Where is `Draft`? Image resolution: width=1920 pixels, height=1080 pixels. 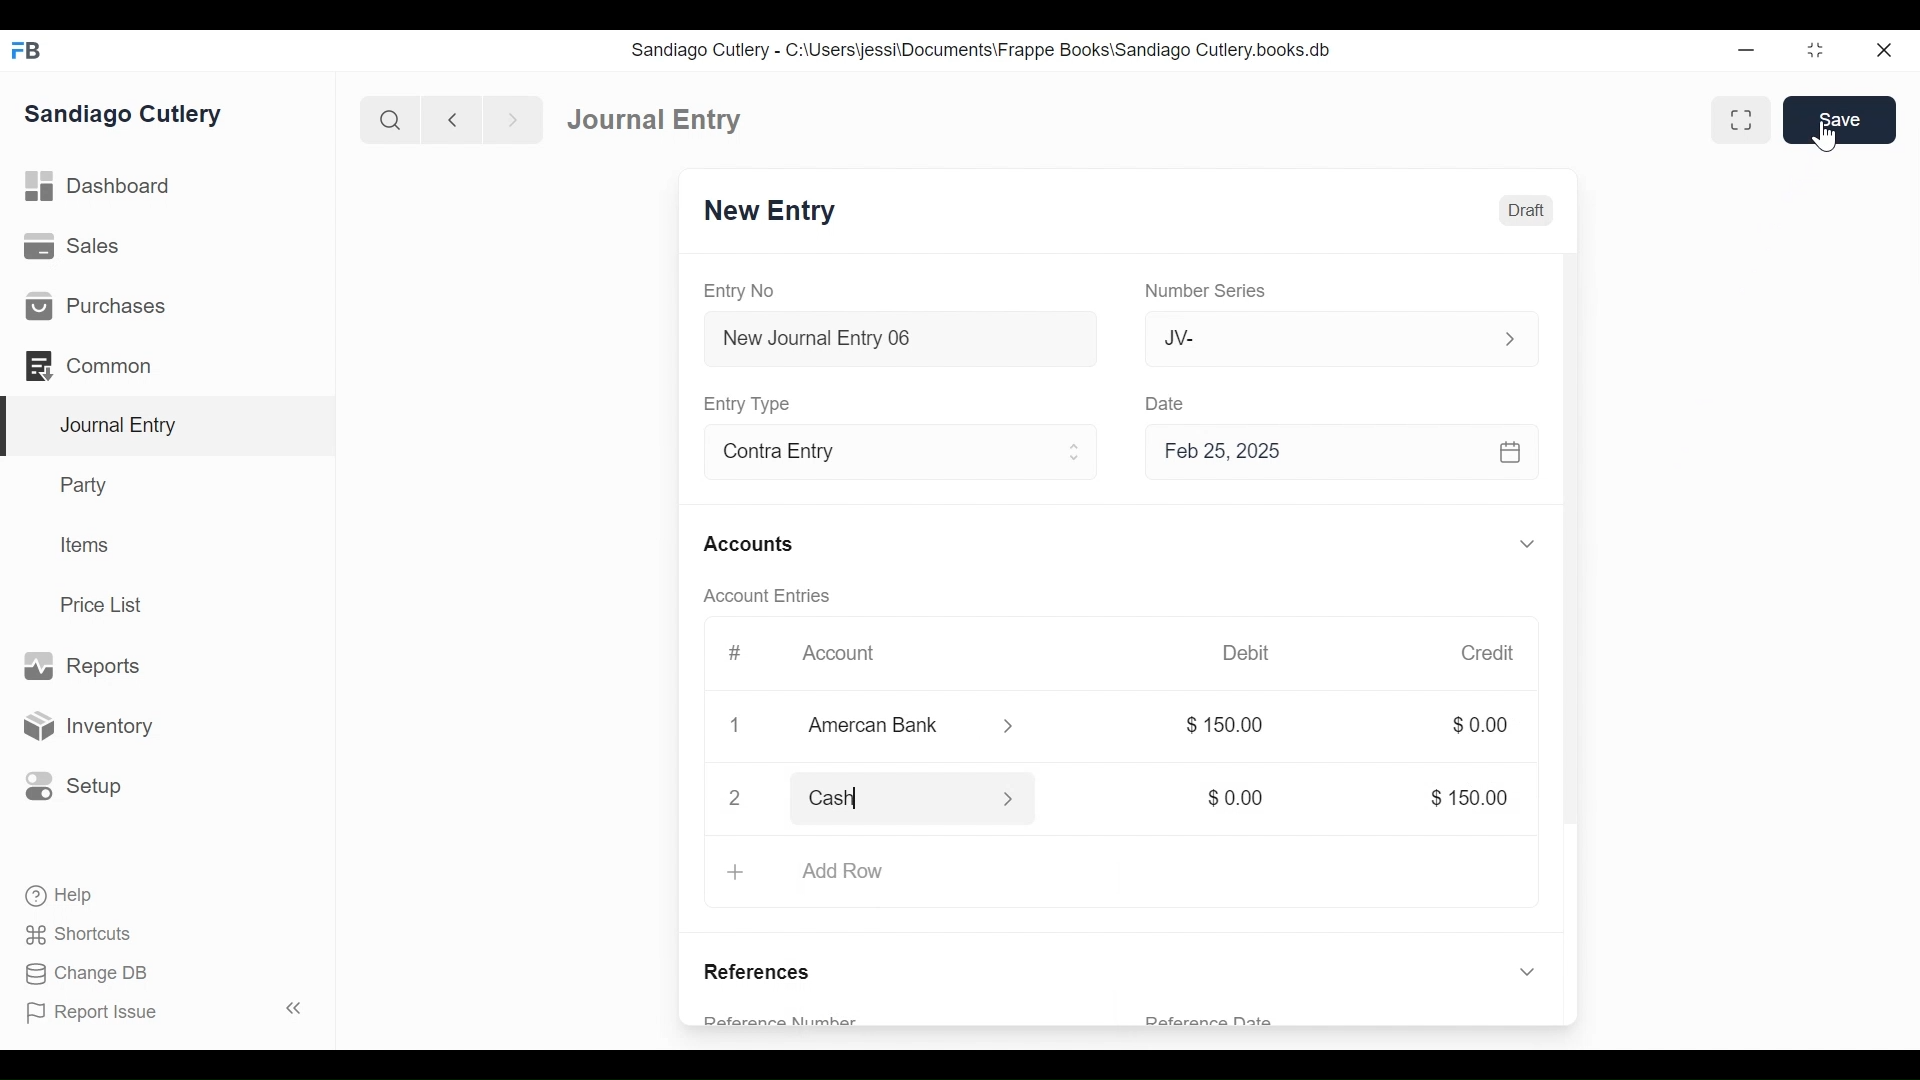 Draft is located at coordinates (1526, 211).